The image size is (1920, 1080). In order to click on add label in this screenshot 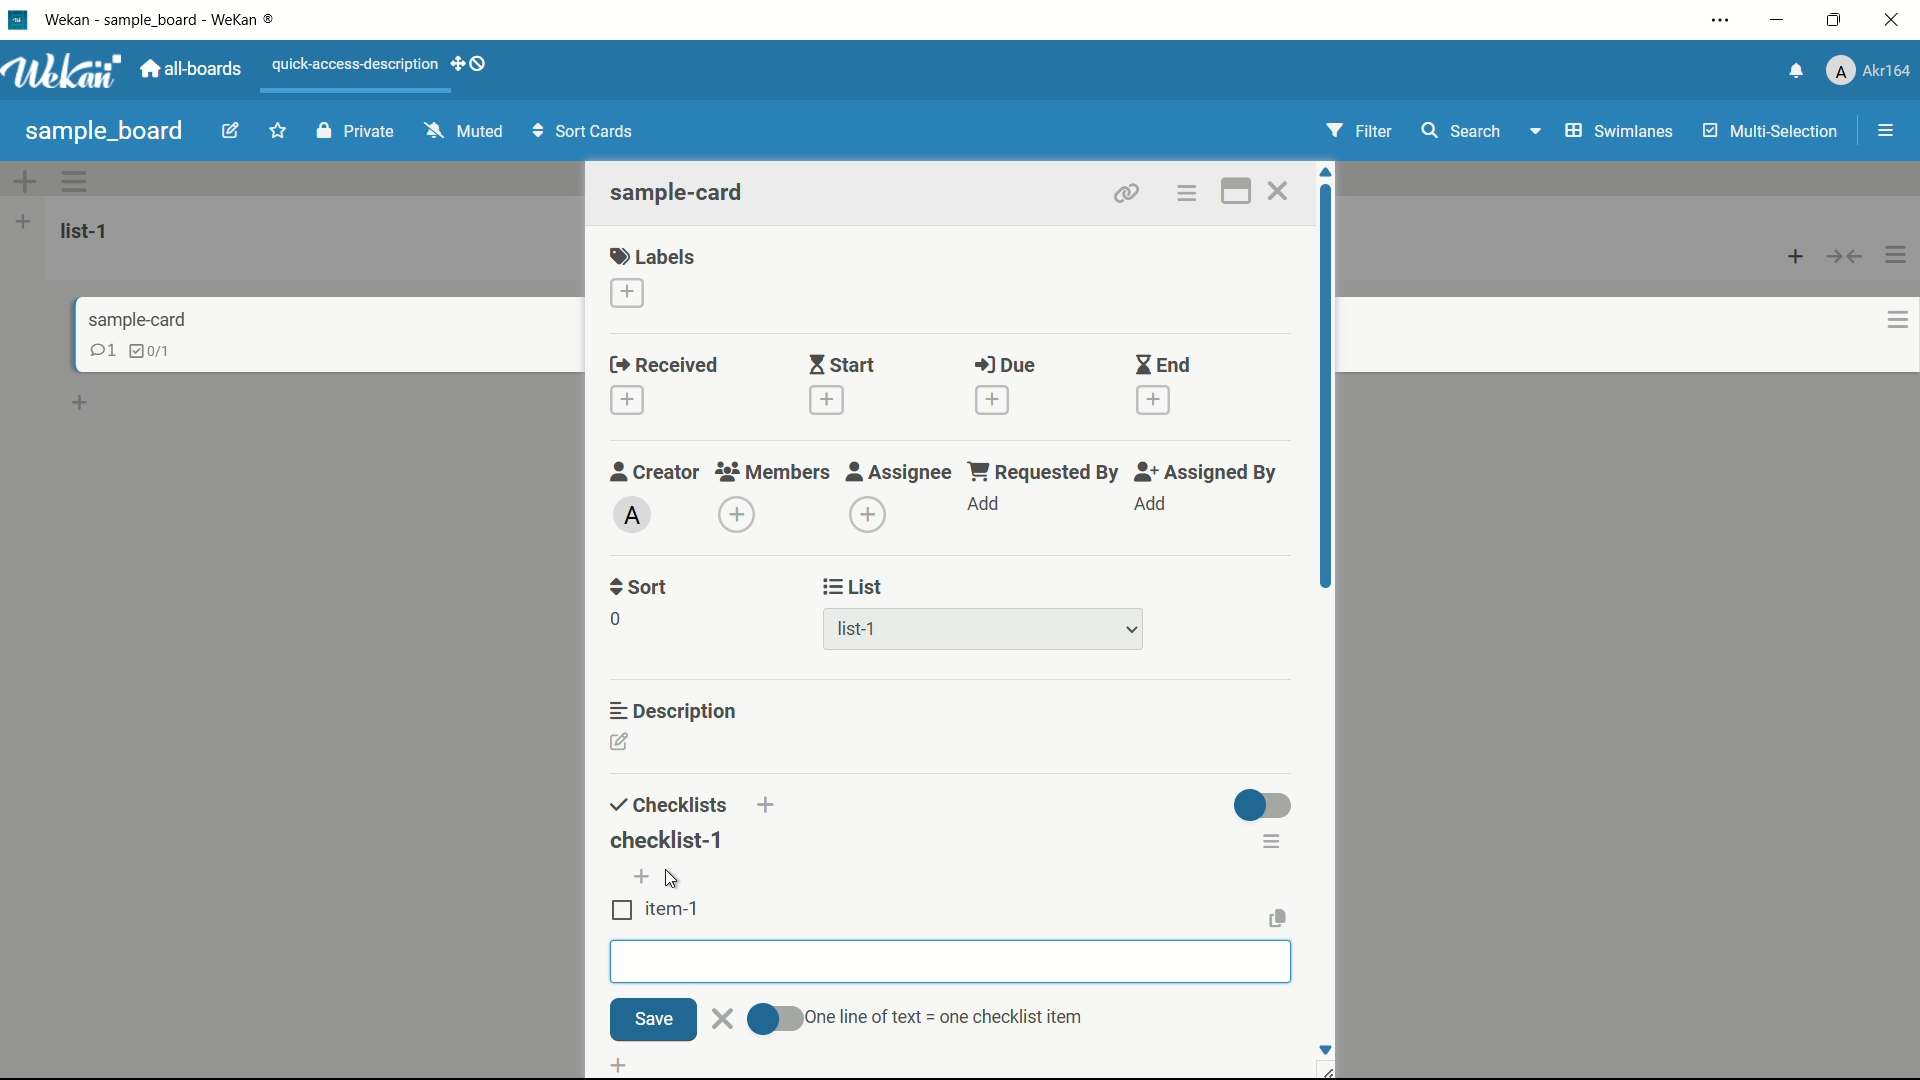, I will do `click(627, 292)`.